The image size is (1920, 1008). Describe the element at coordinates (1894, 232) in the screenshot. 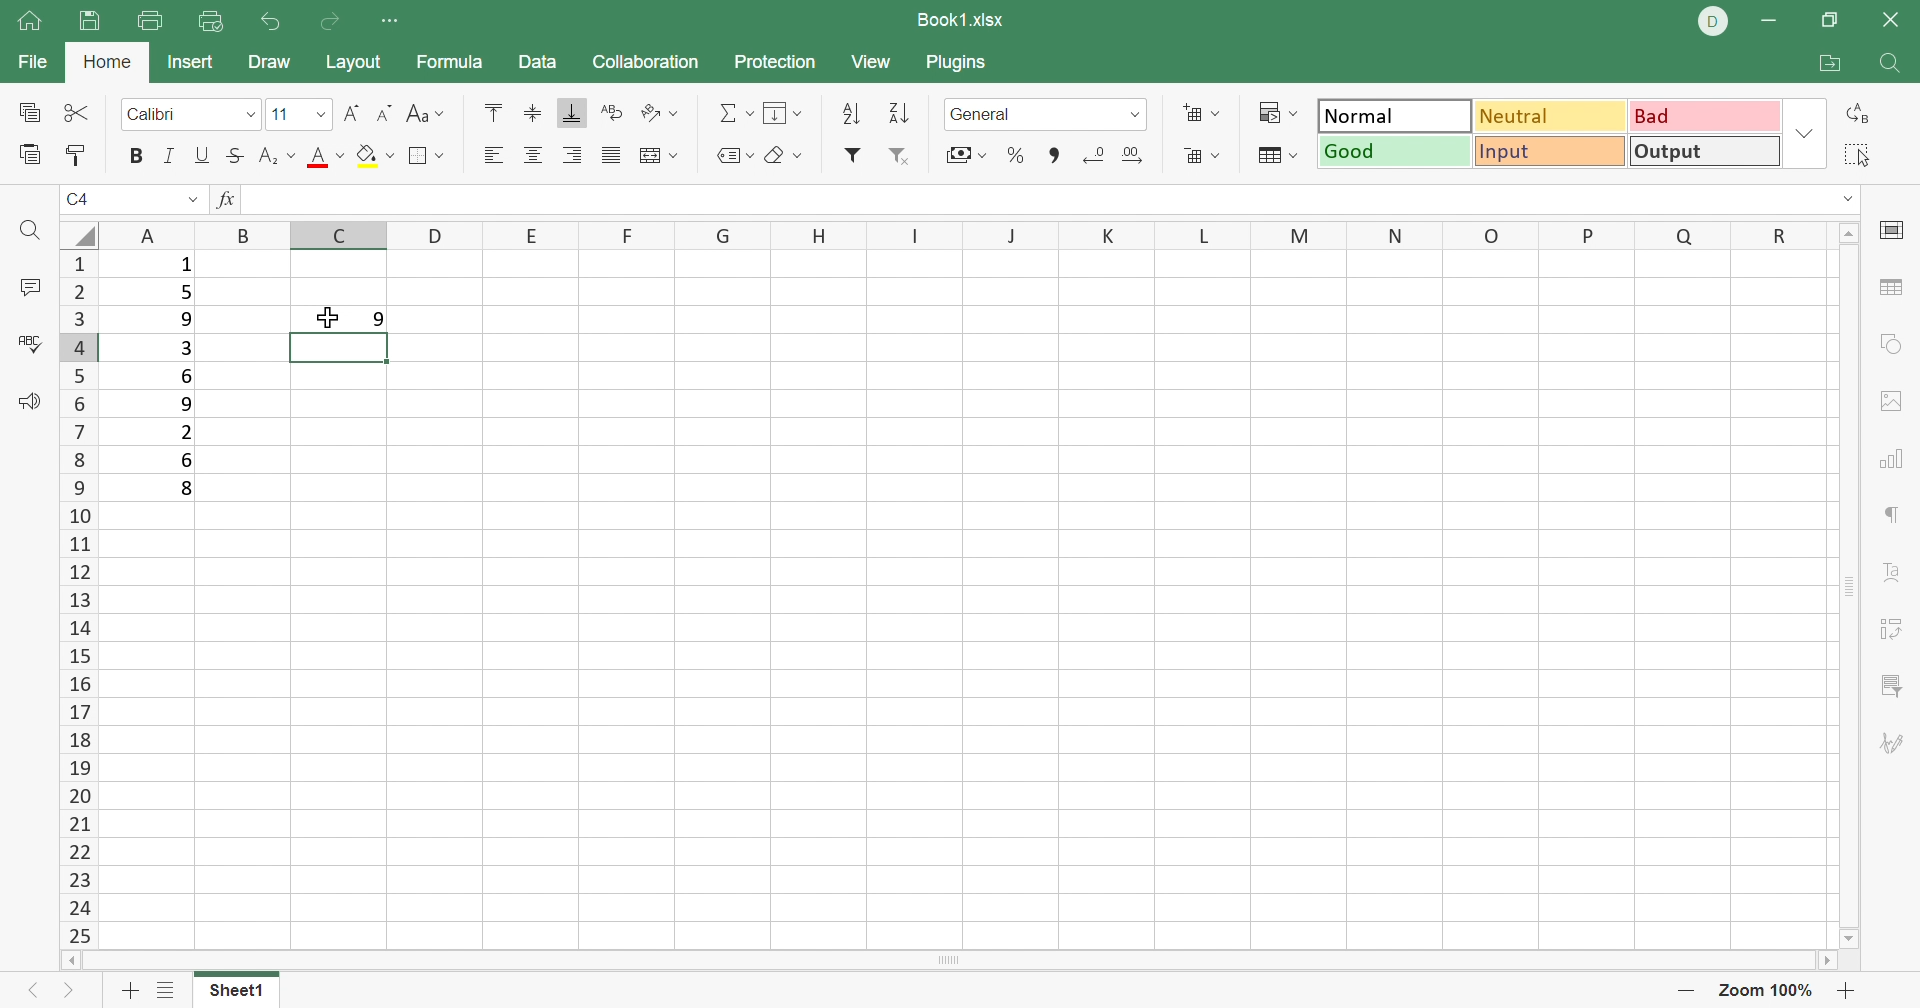

I see `cell settings` at that location.